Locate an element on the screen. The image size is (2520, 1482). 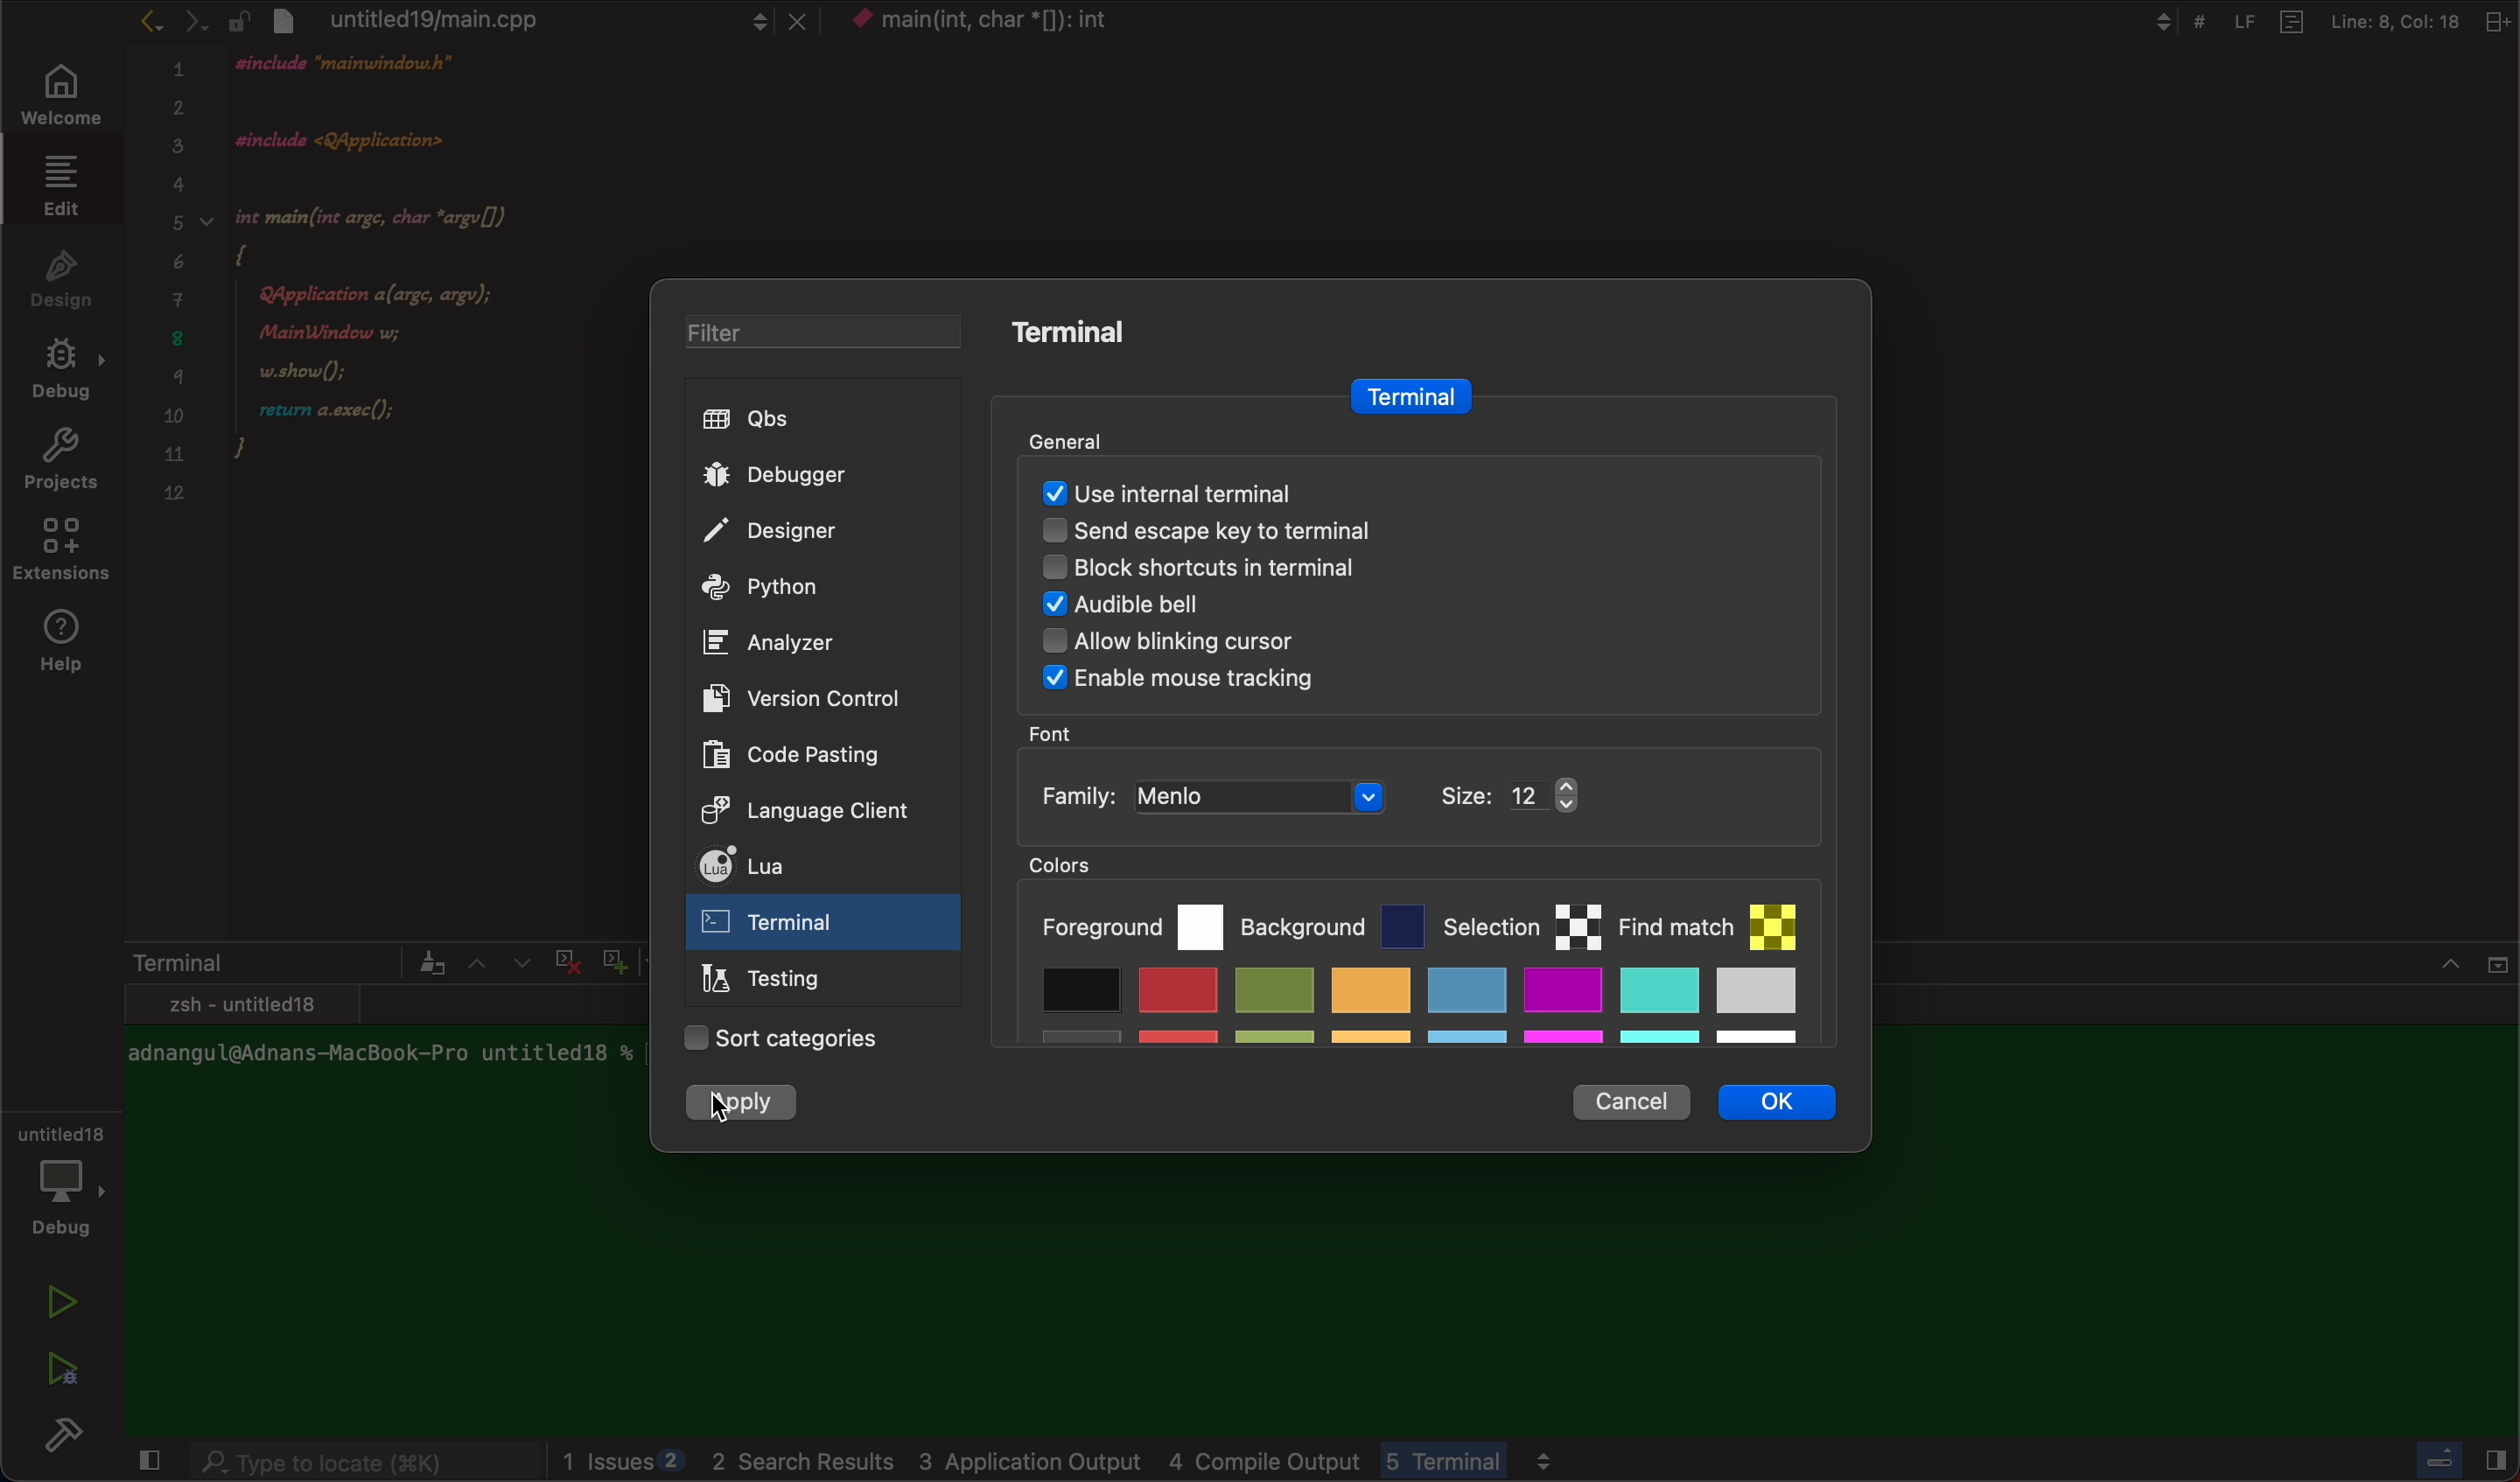
enable tracking is located at coordinates (1391, 683).